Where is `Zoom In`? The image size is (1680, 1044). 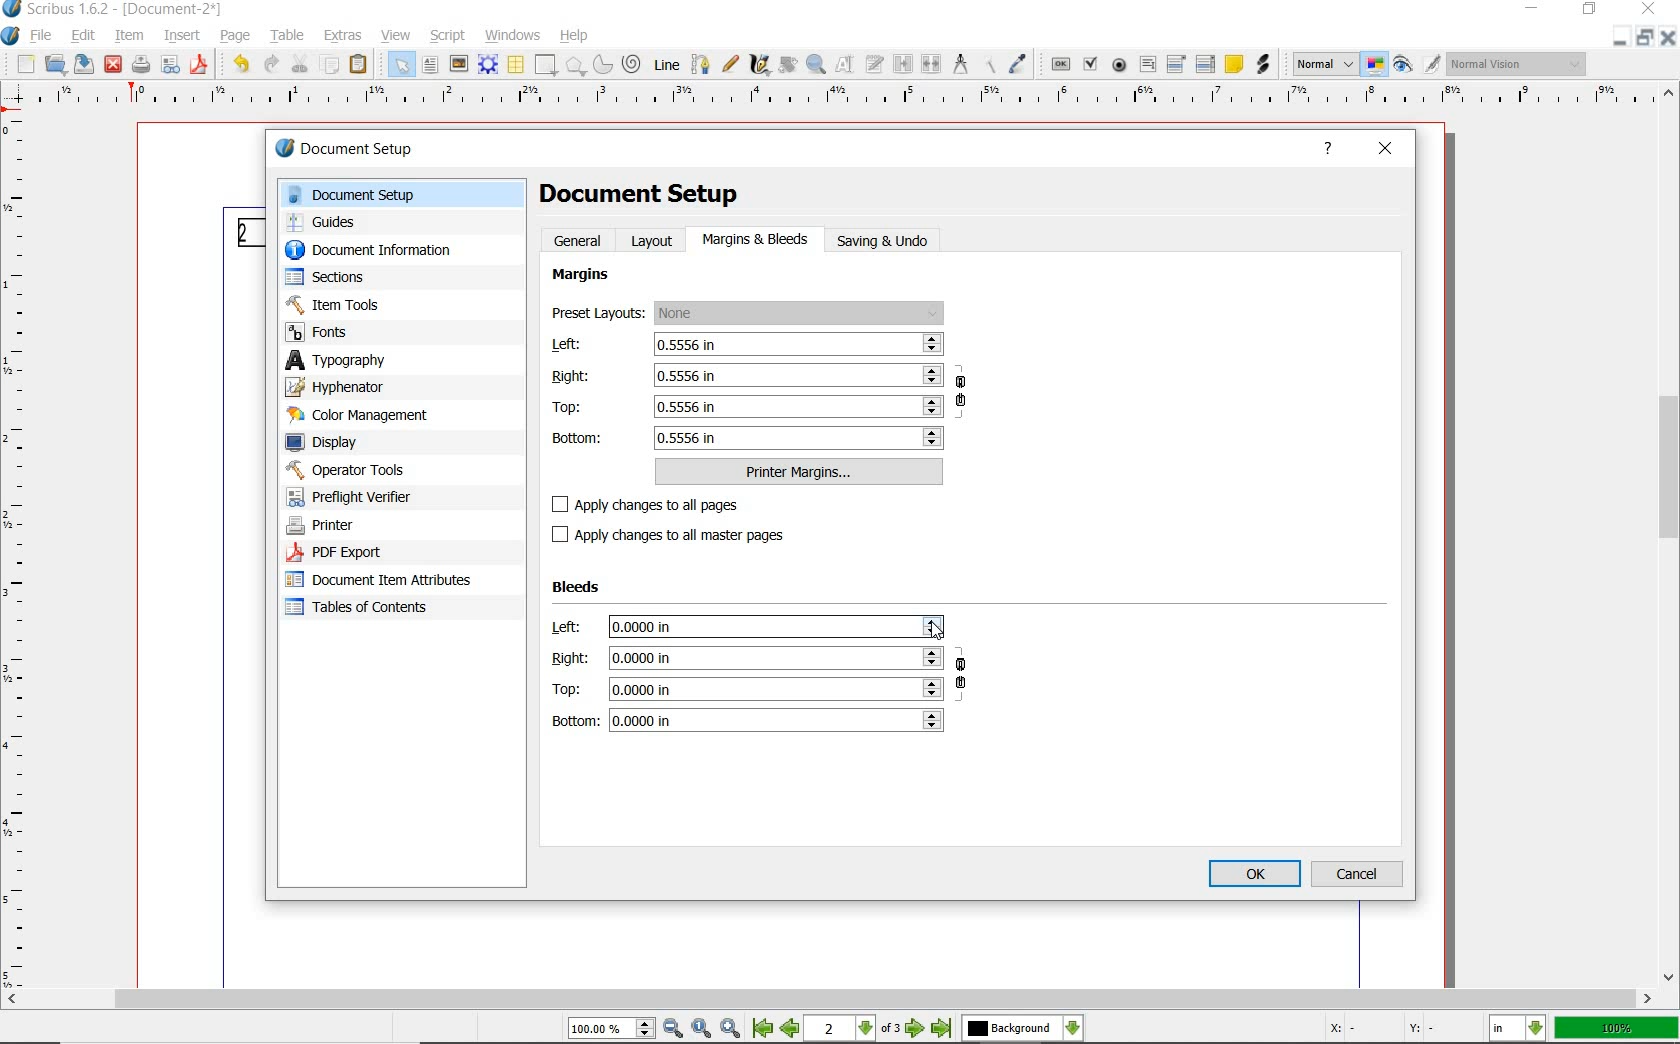
Zoom In is located at coordinates (732, 1030).